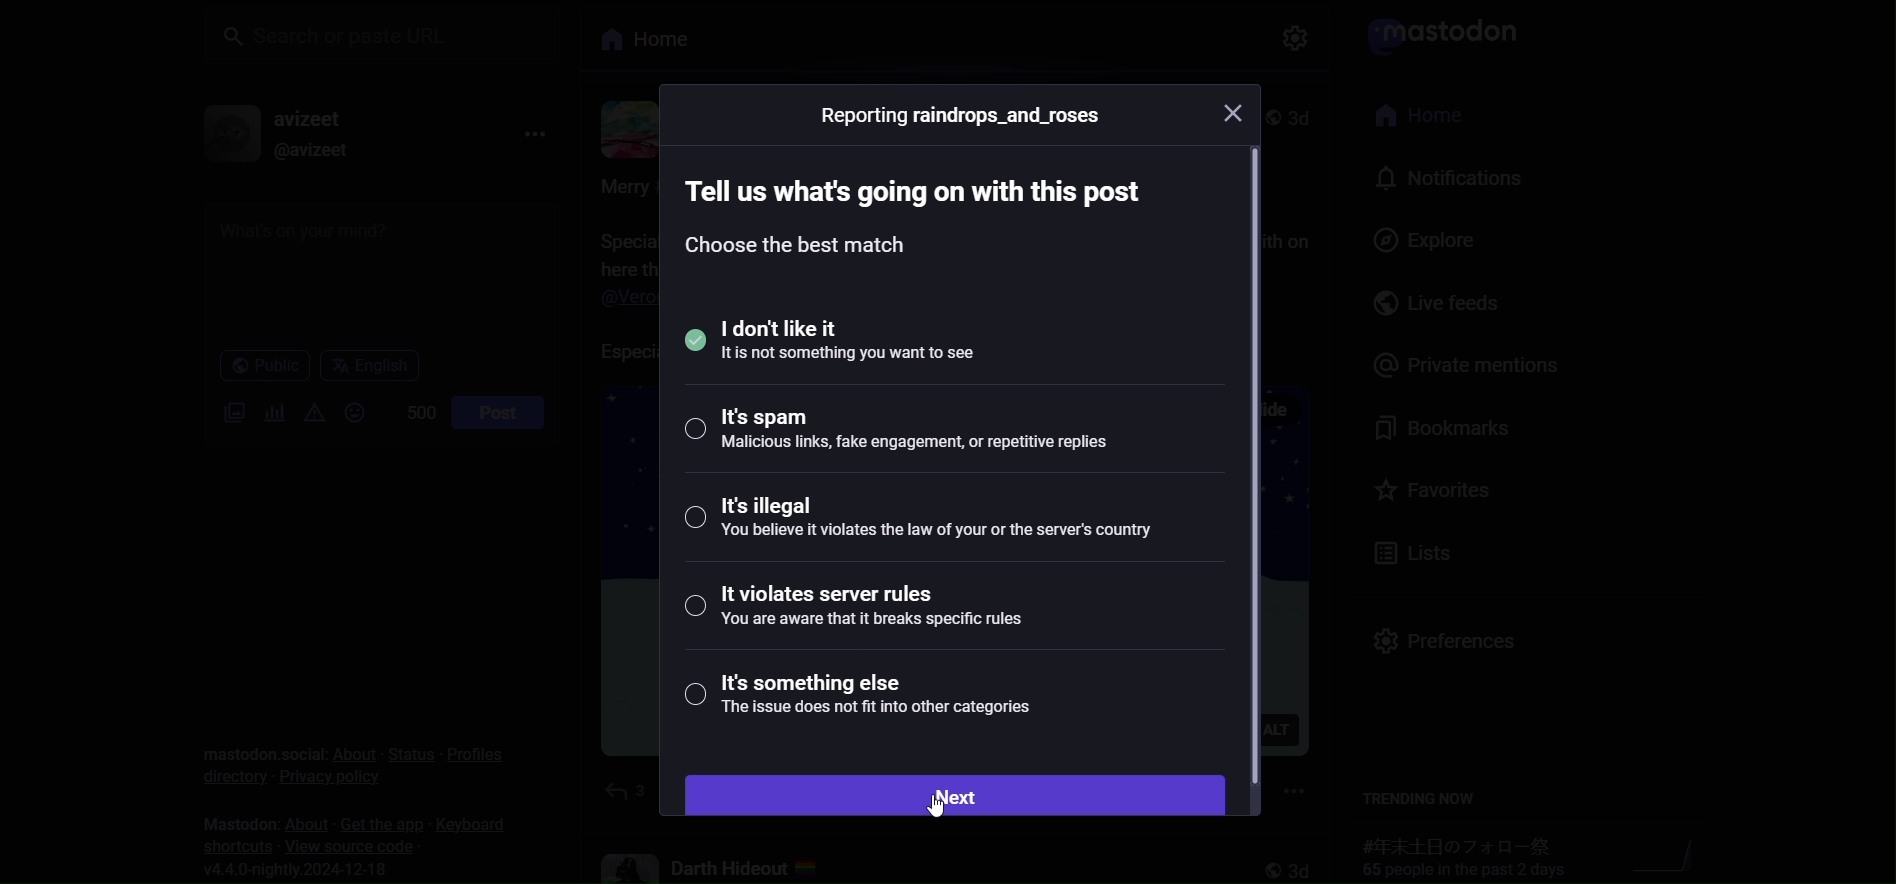  What do you see at coordinates (861, 606) in the screenshot?
I see `violates server rules` at bounding box center [861, 606].